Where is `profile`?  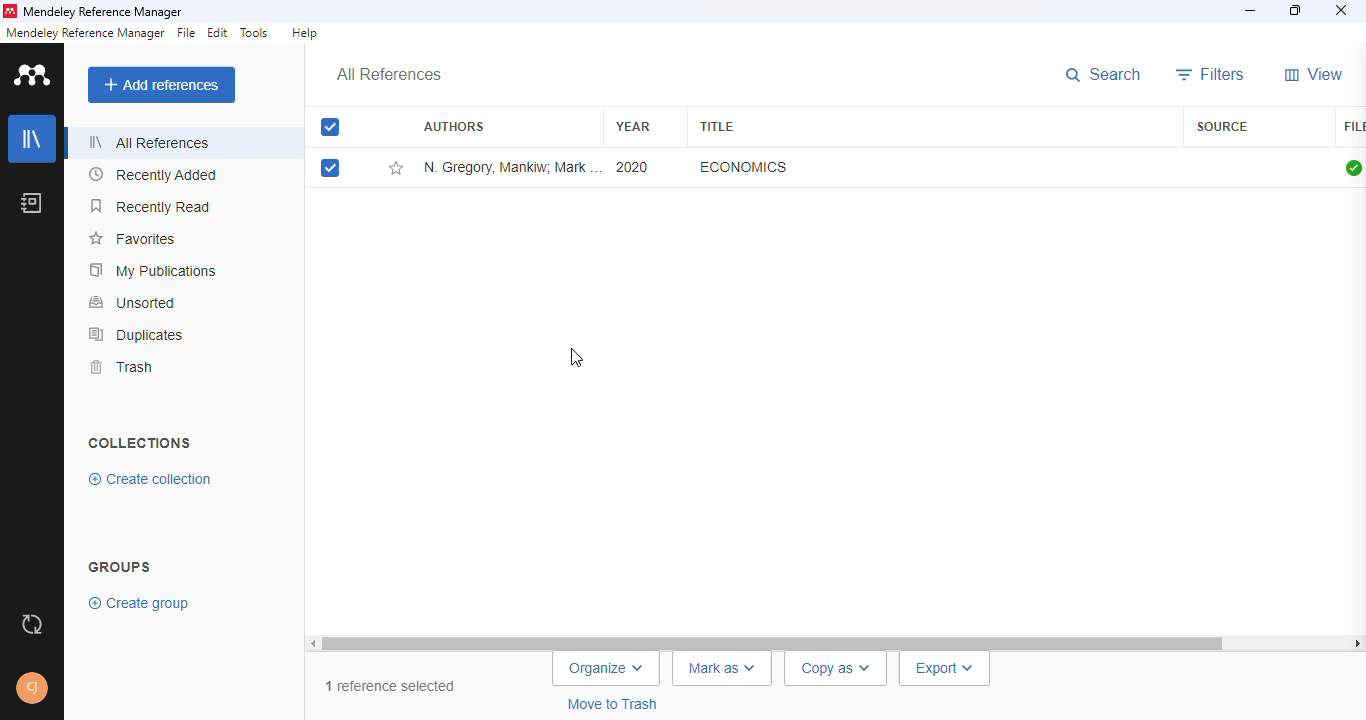 profile is located at coordinates (32, 688).